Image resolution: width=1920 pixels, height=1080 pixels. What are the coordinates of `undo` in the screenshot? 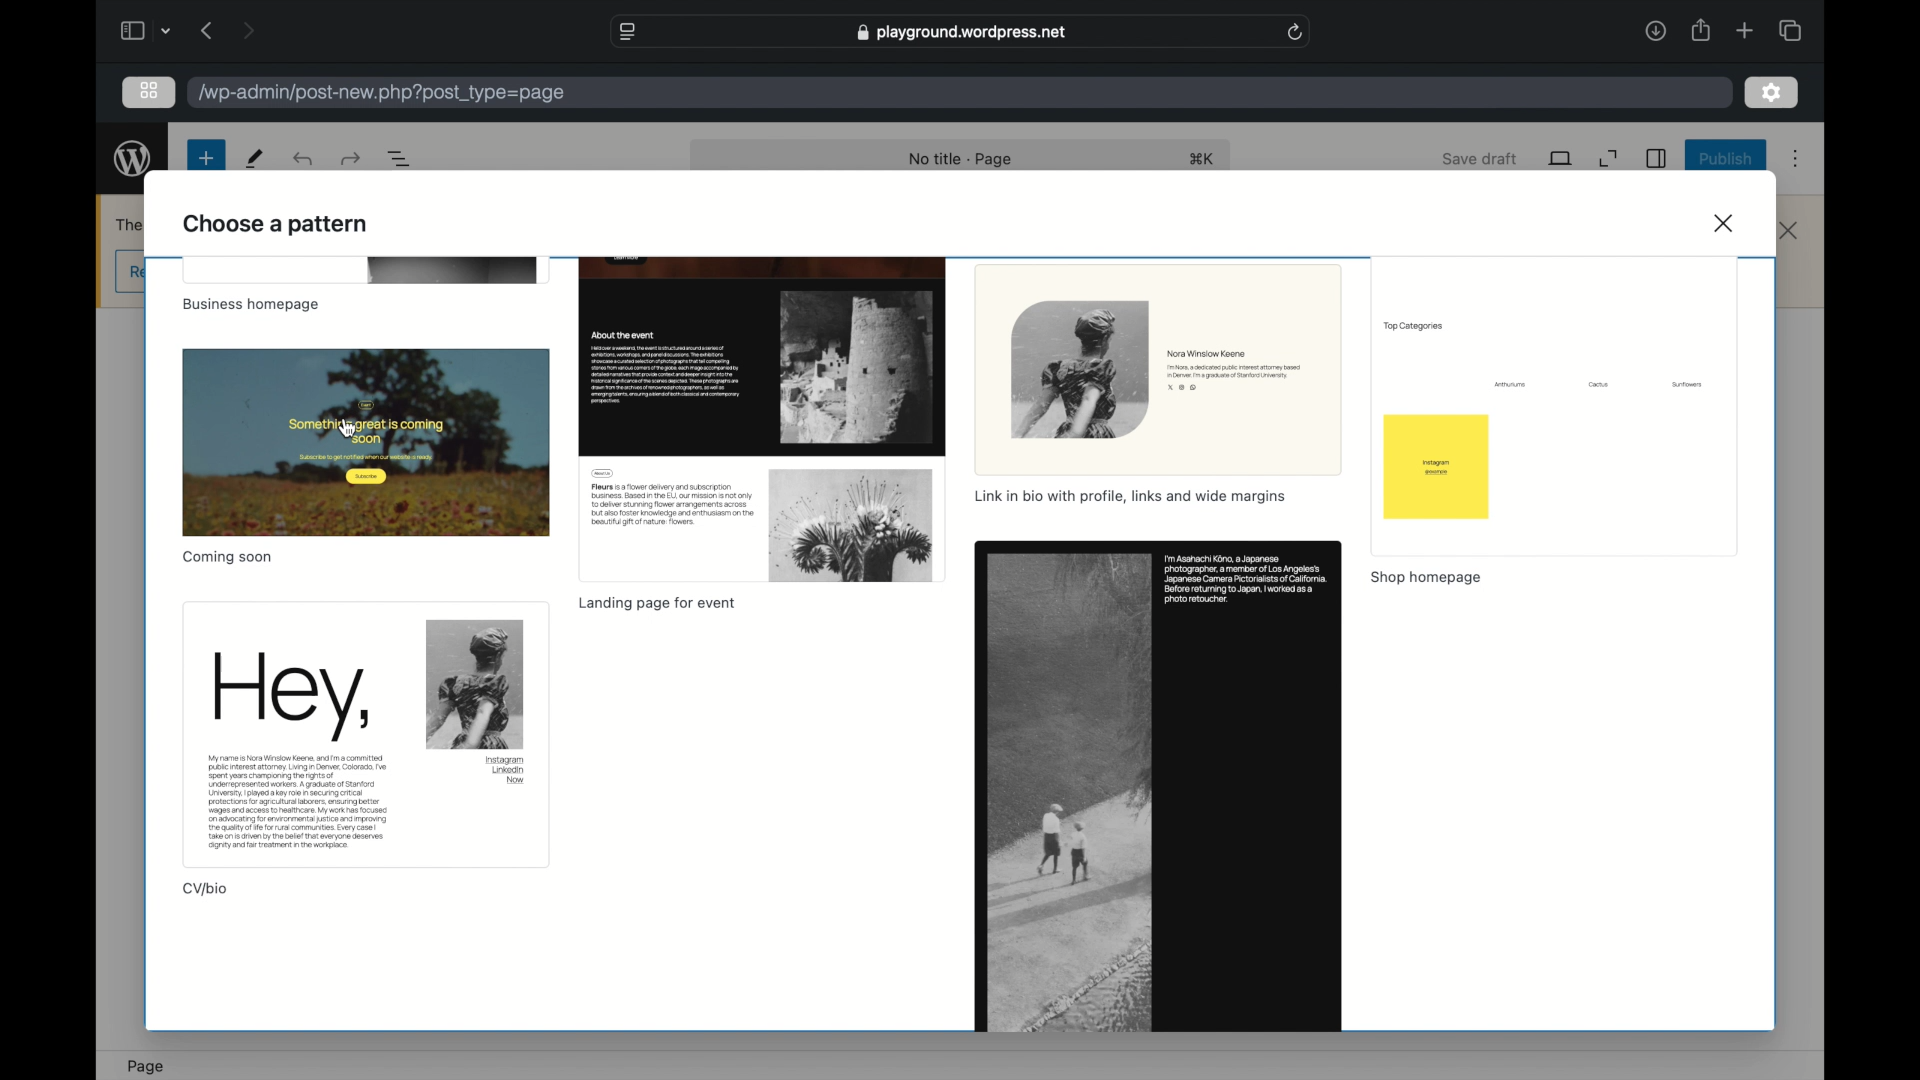 It's located at (349, 159).